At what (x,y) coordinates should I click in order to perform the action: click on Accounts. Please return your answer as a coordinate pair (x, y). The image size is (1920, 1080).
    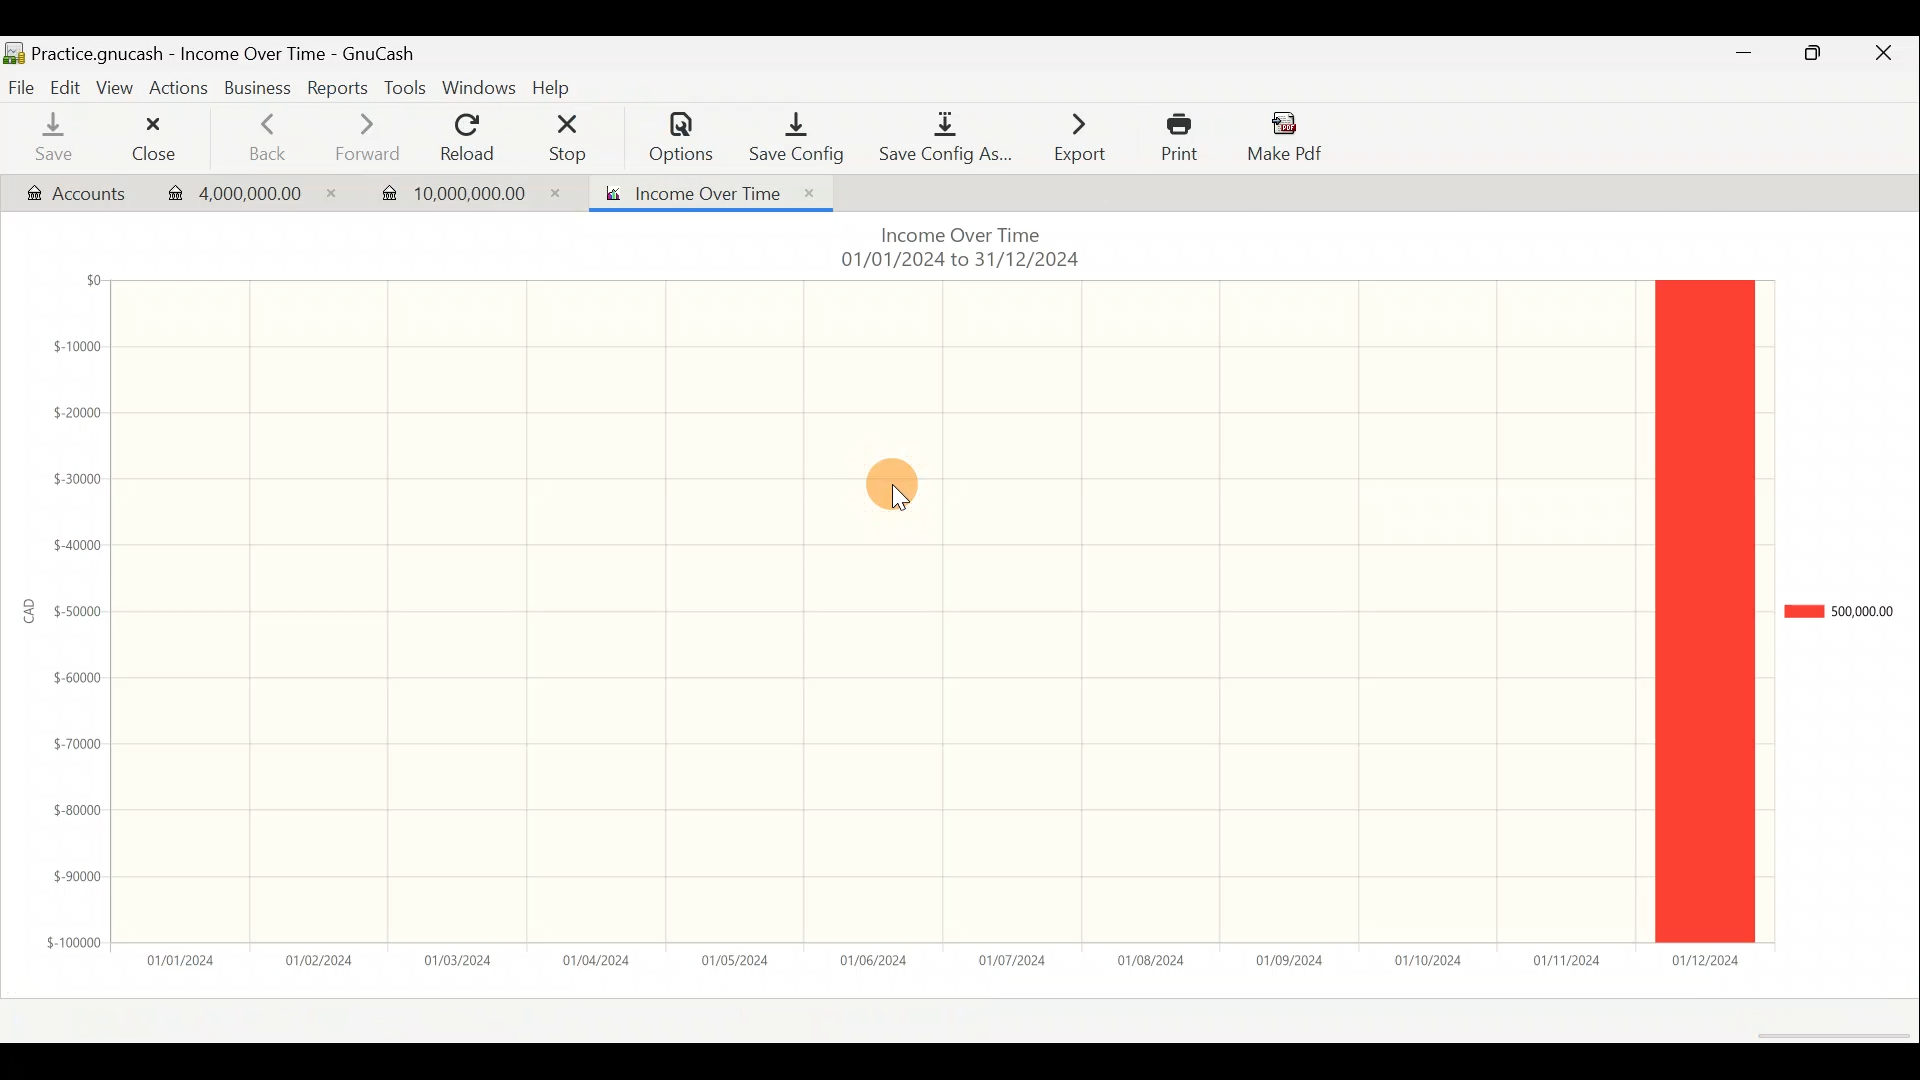
    Looking at the image, I should click on (78, 195).